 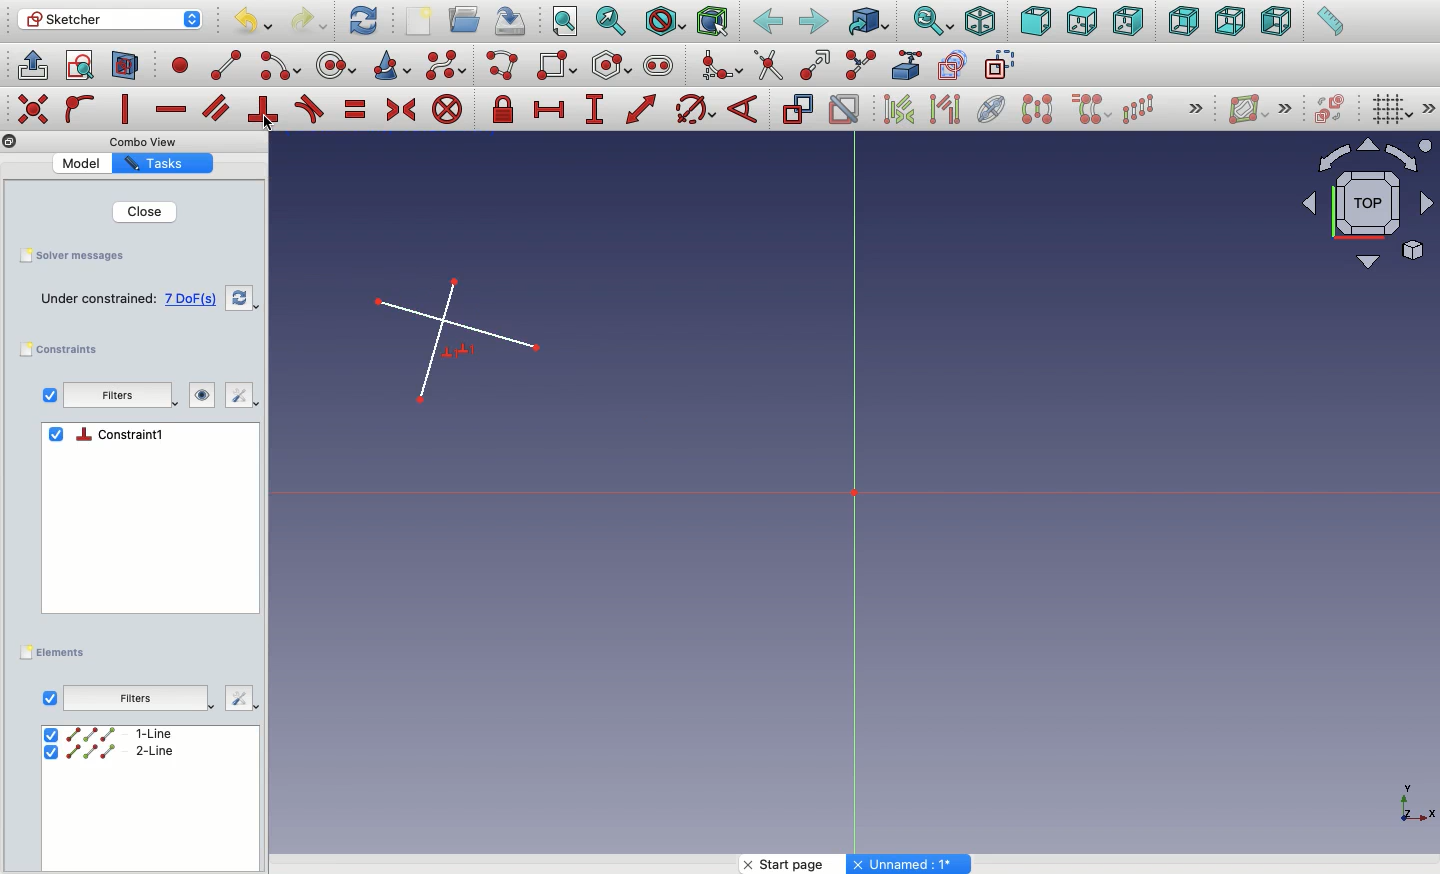 What do you see at coordinates (506, 66) in the screenshot?
I see `Polyline` at bounding box center [506, 66].